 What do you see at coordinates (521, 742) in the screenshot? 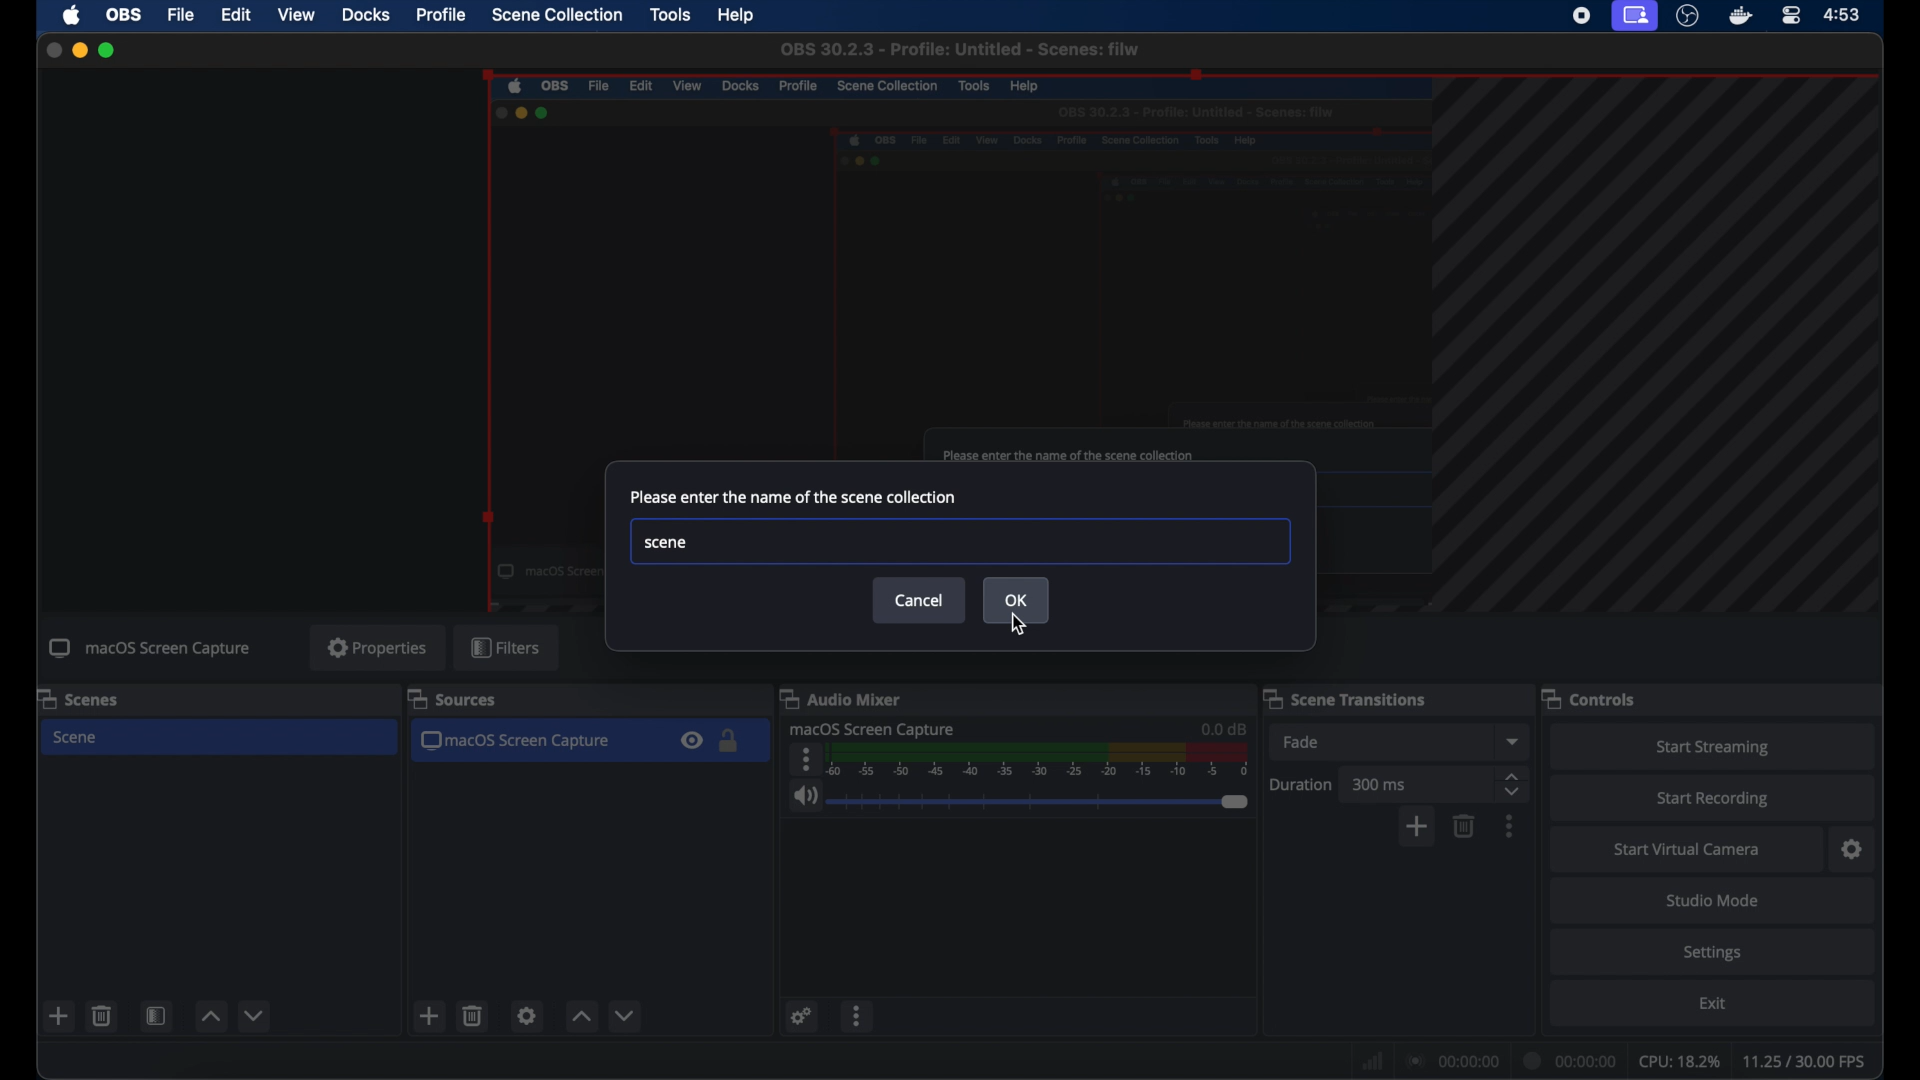
I see `macos screen capture` at bounding box center [521, 742].